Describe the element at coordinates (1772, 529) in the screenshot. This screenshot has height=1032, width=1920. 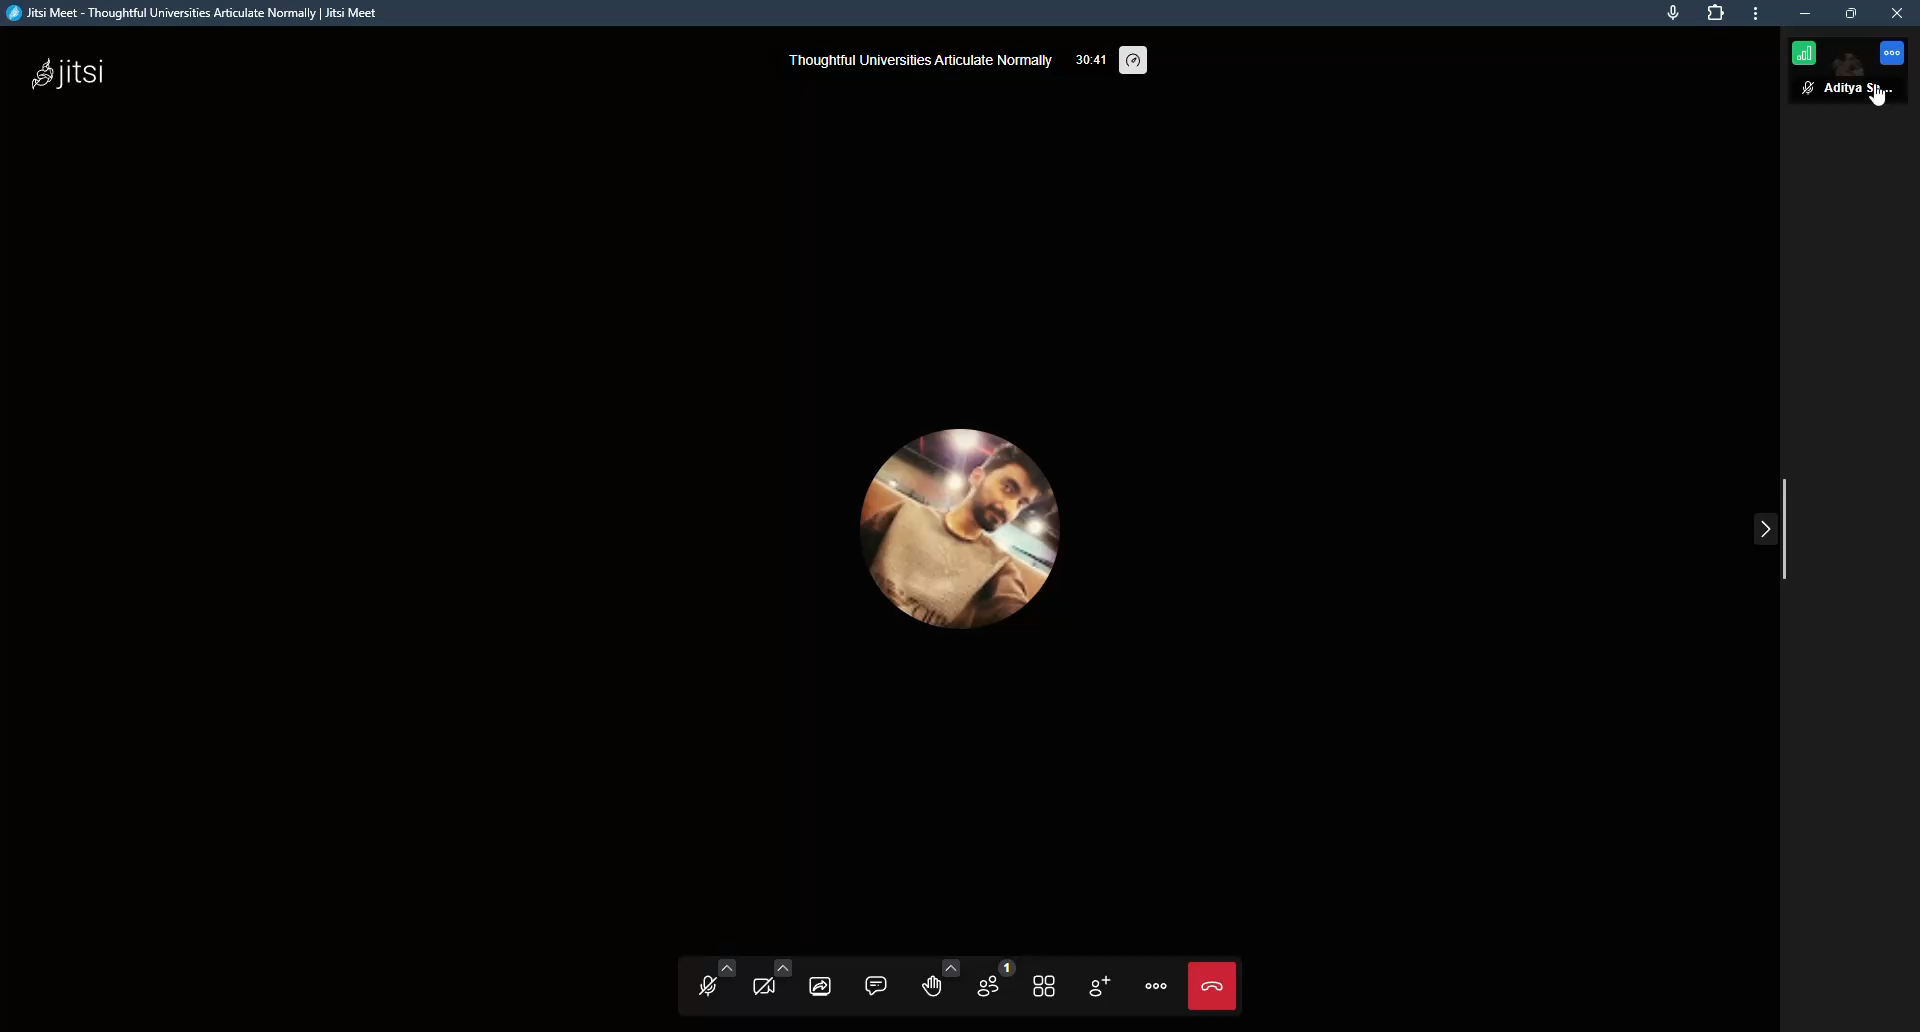
I see `collapse` at that location.